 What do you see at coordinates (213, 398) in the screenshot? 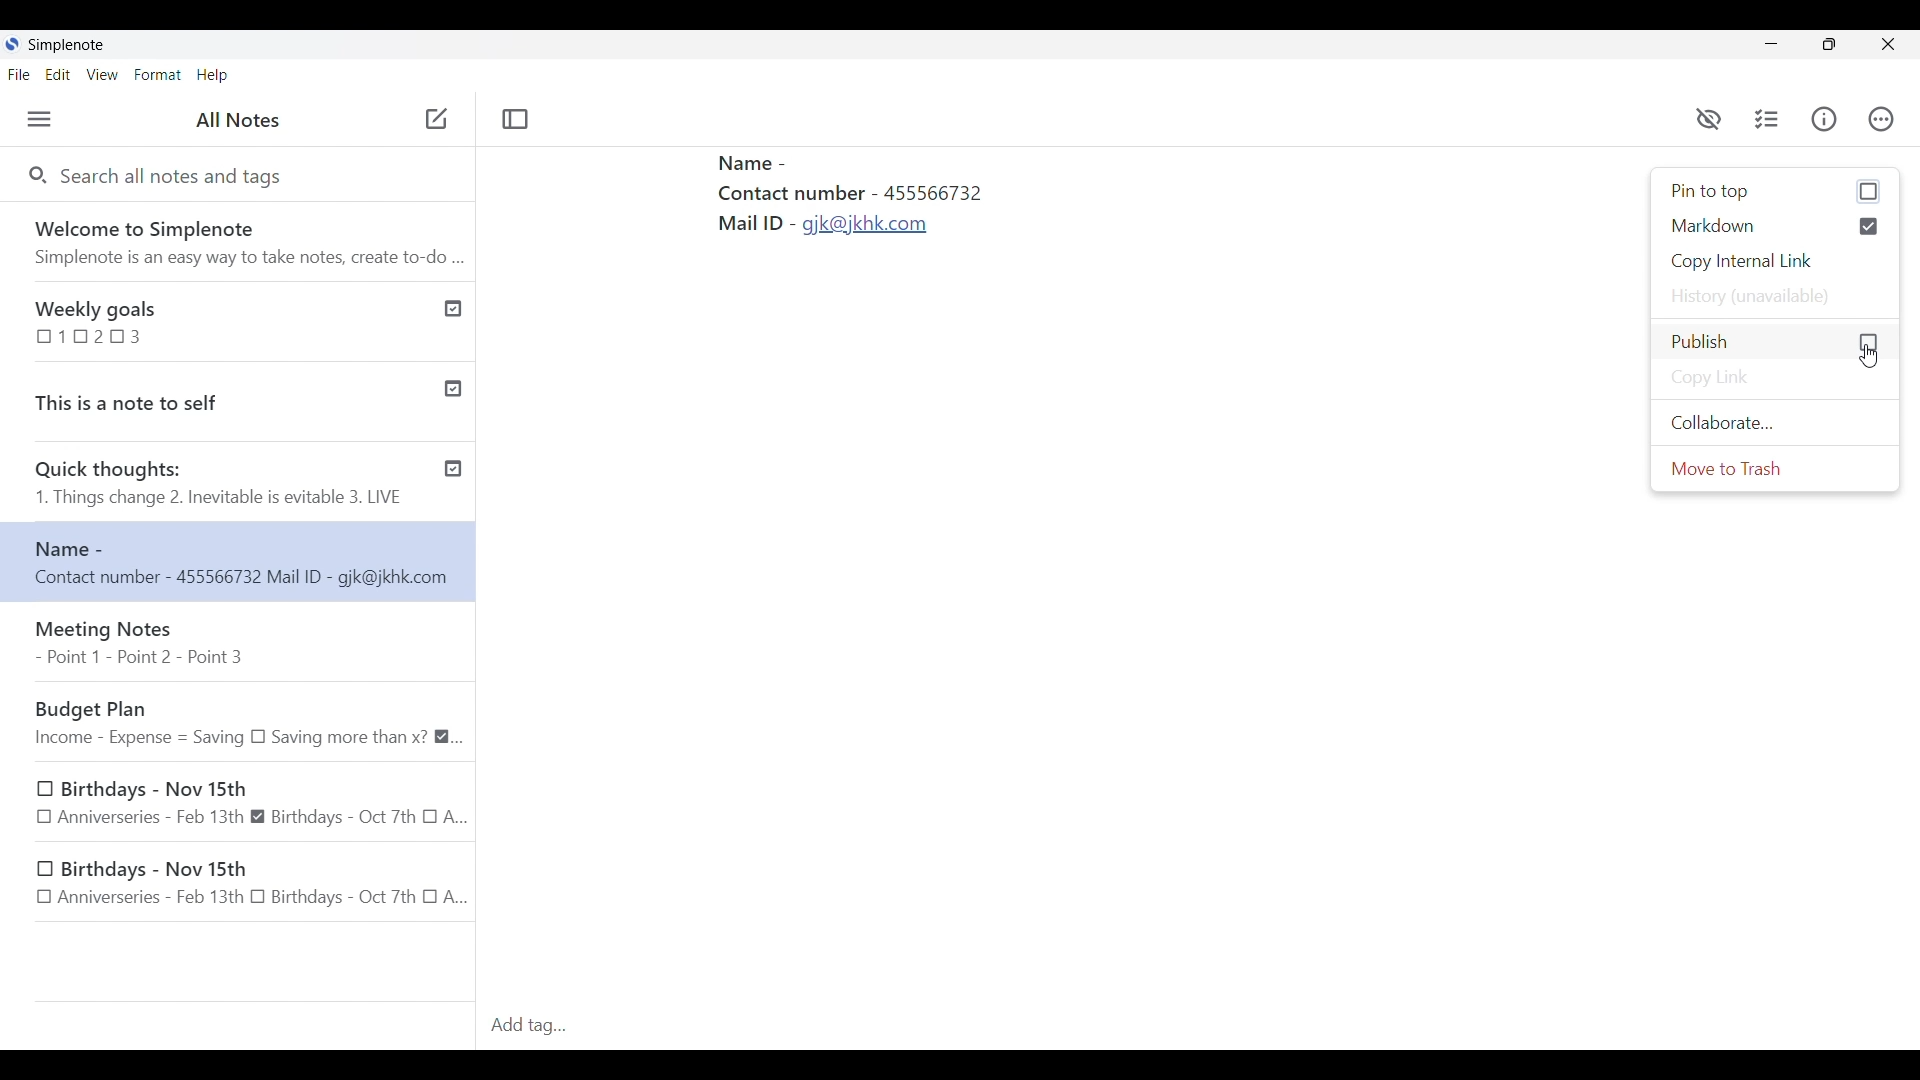
I see `This is a note to self` at bounding box center [213, 398].